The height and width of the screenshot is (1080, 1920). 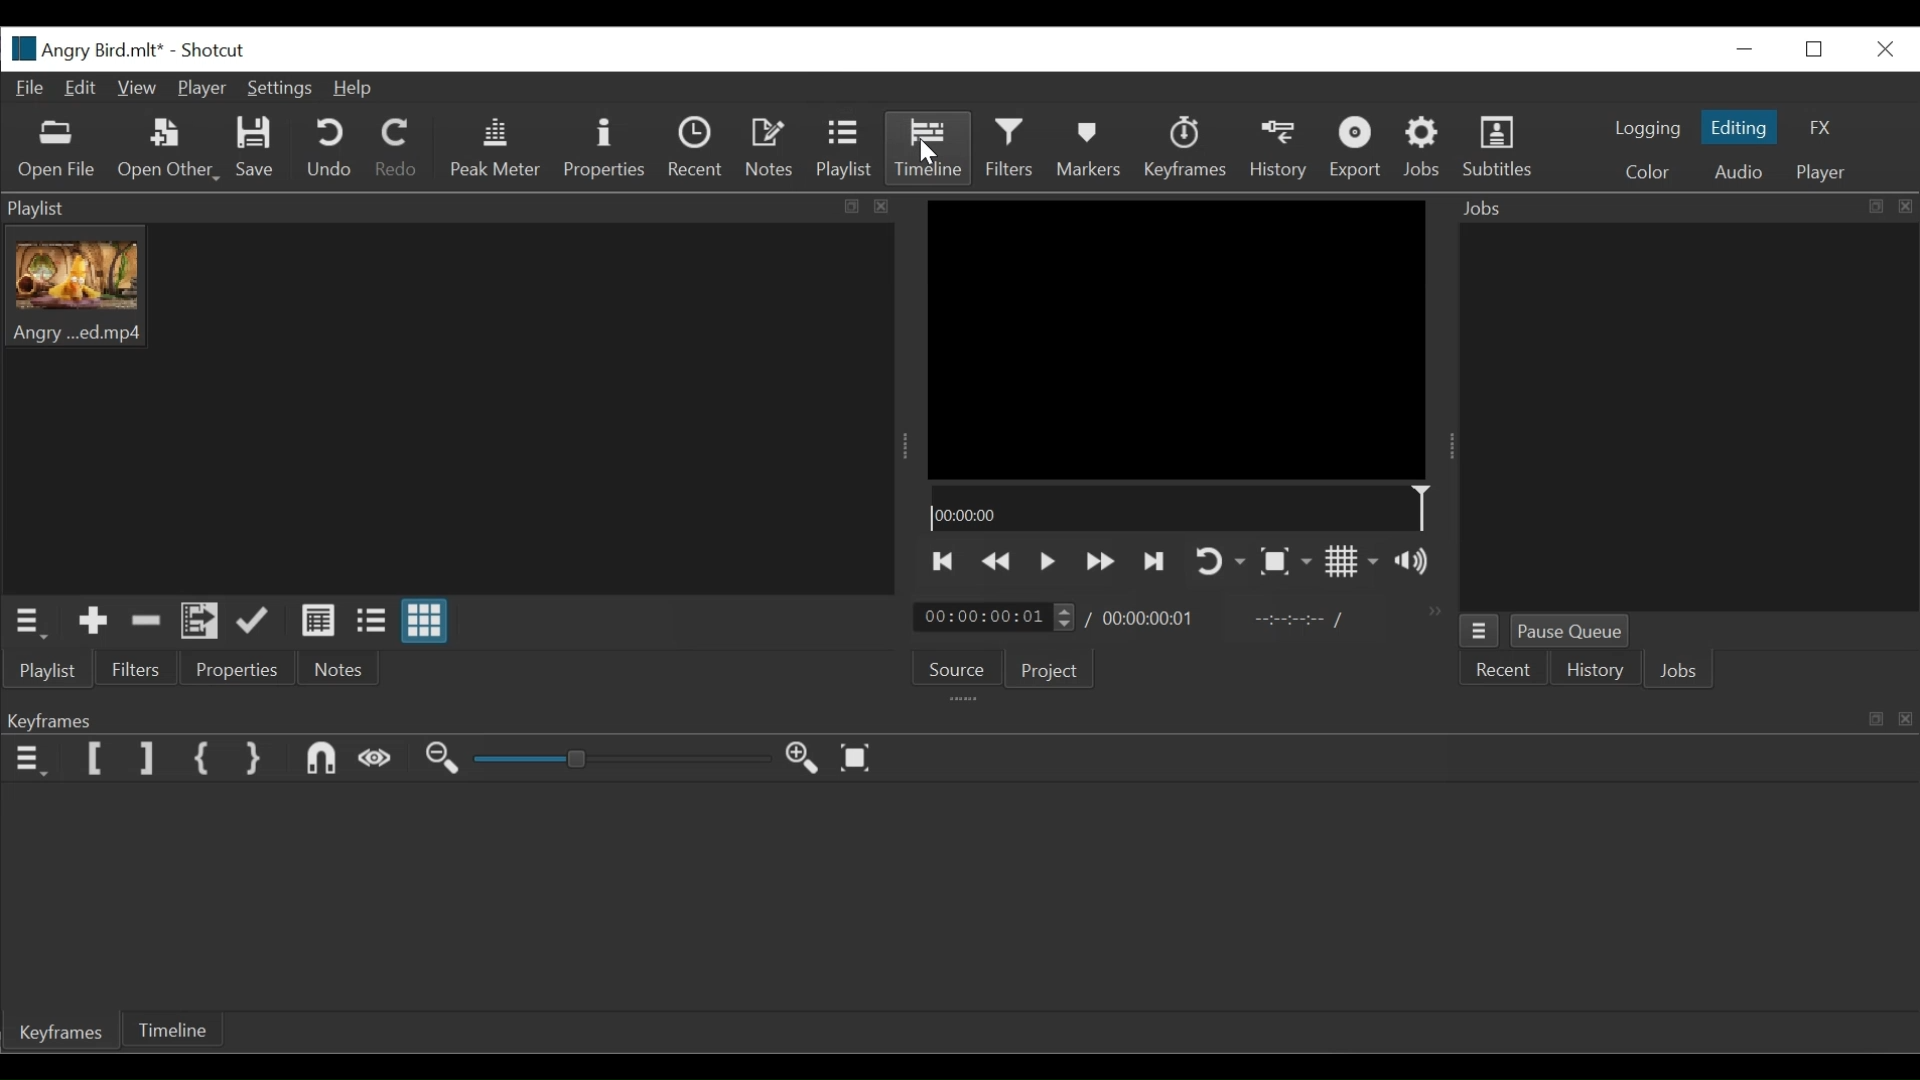 I want to click on Playlist, so click(x=845, y=149).